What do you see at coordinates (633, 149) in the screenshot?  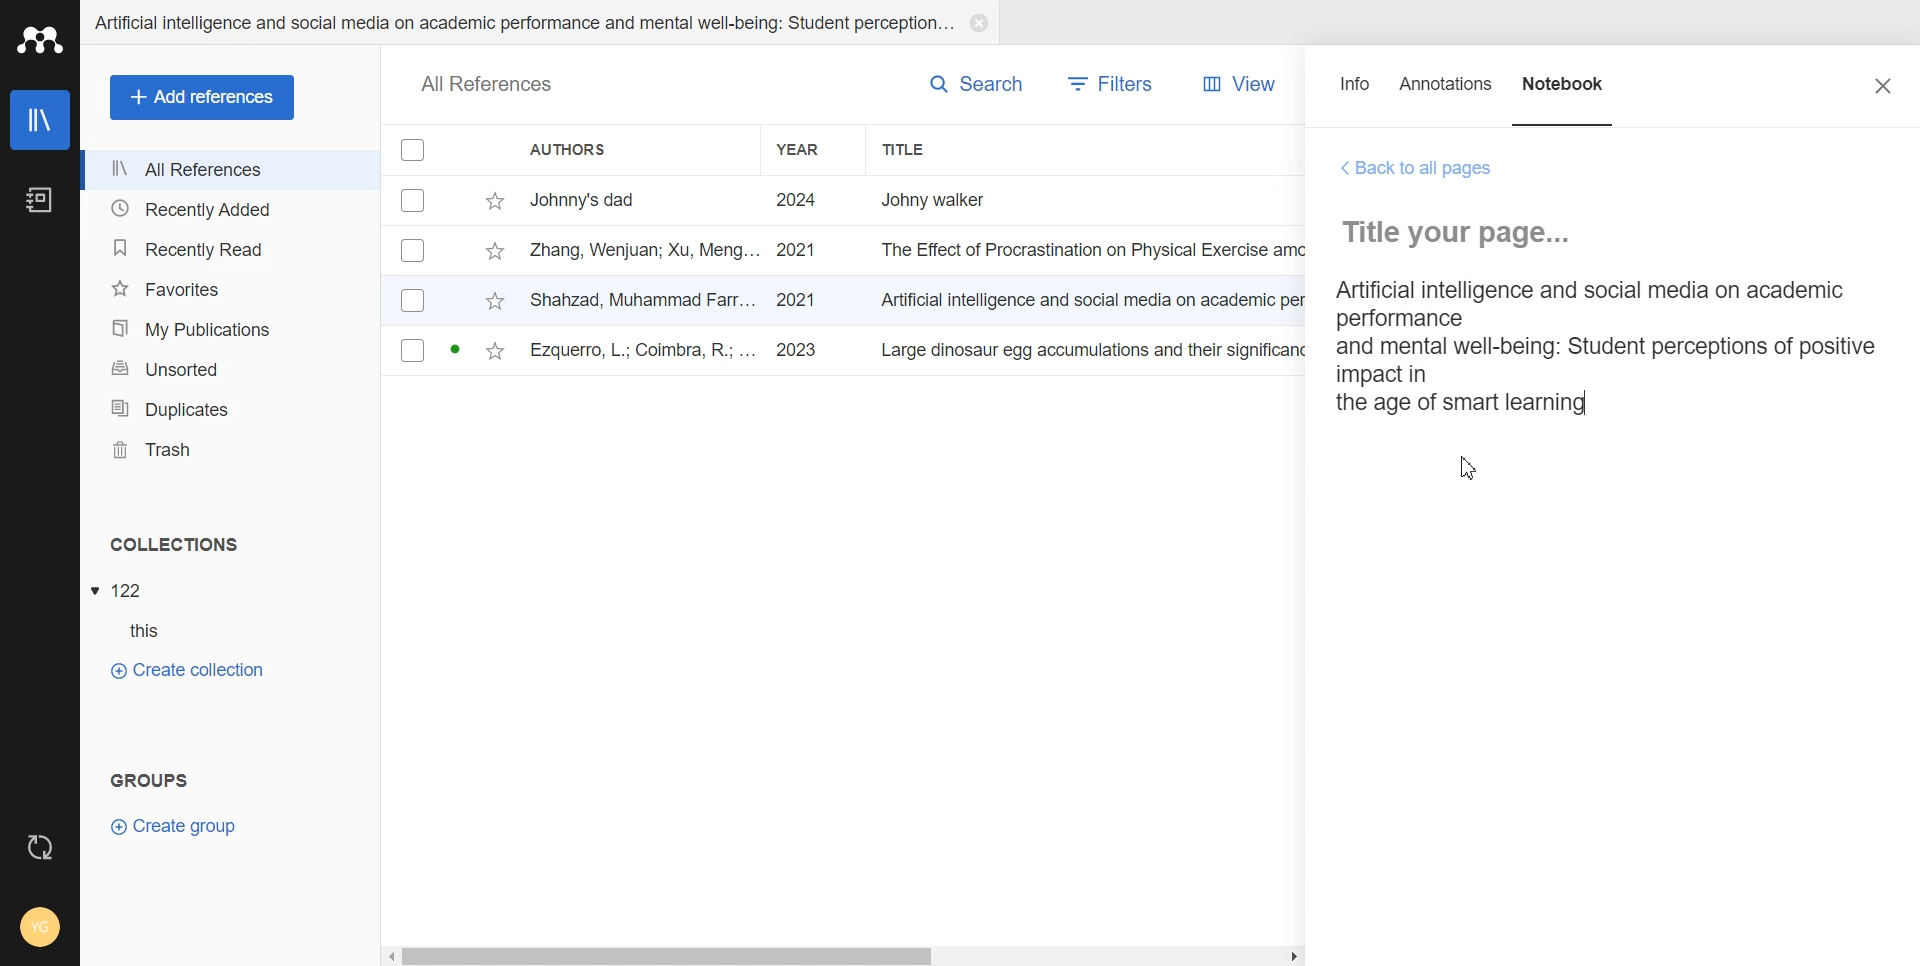 I see `Authors` at bounding box center [633, 149].